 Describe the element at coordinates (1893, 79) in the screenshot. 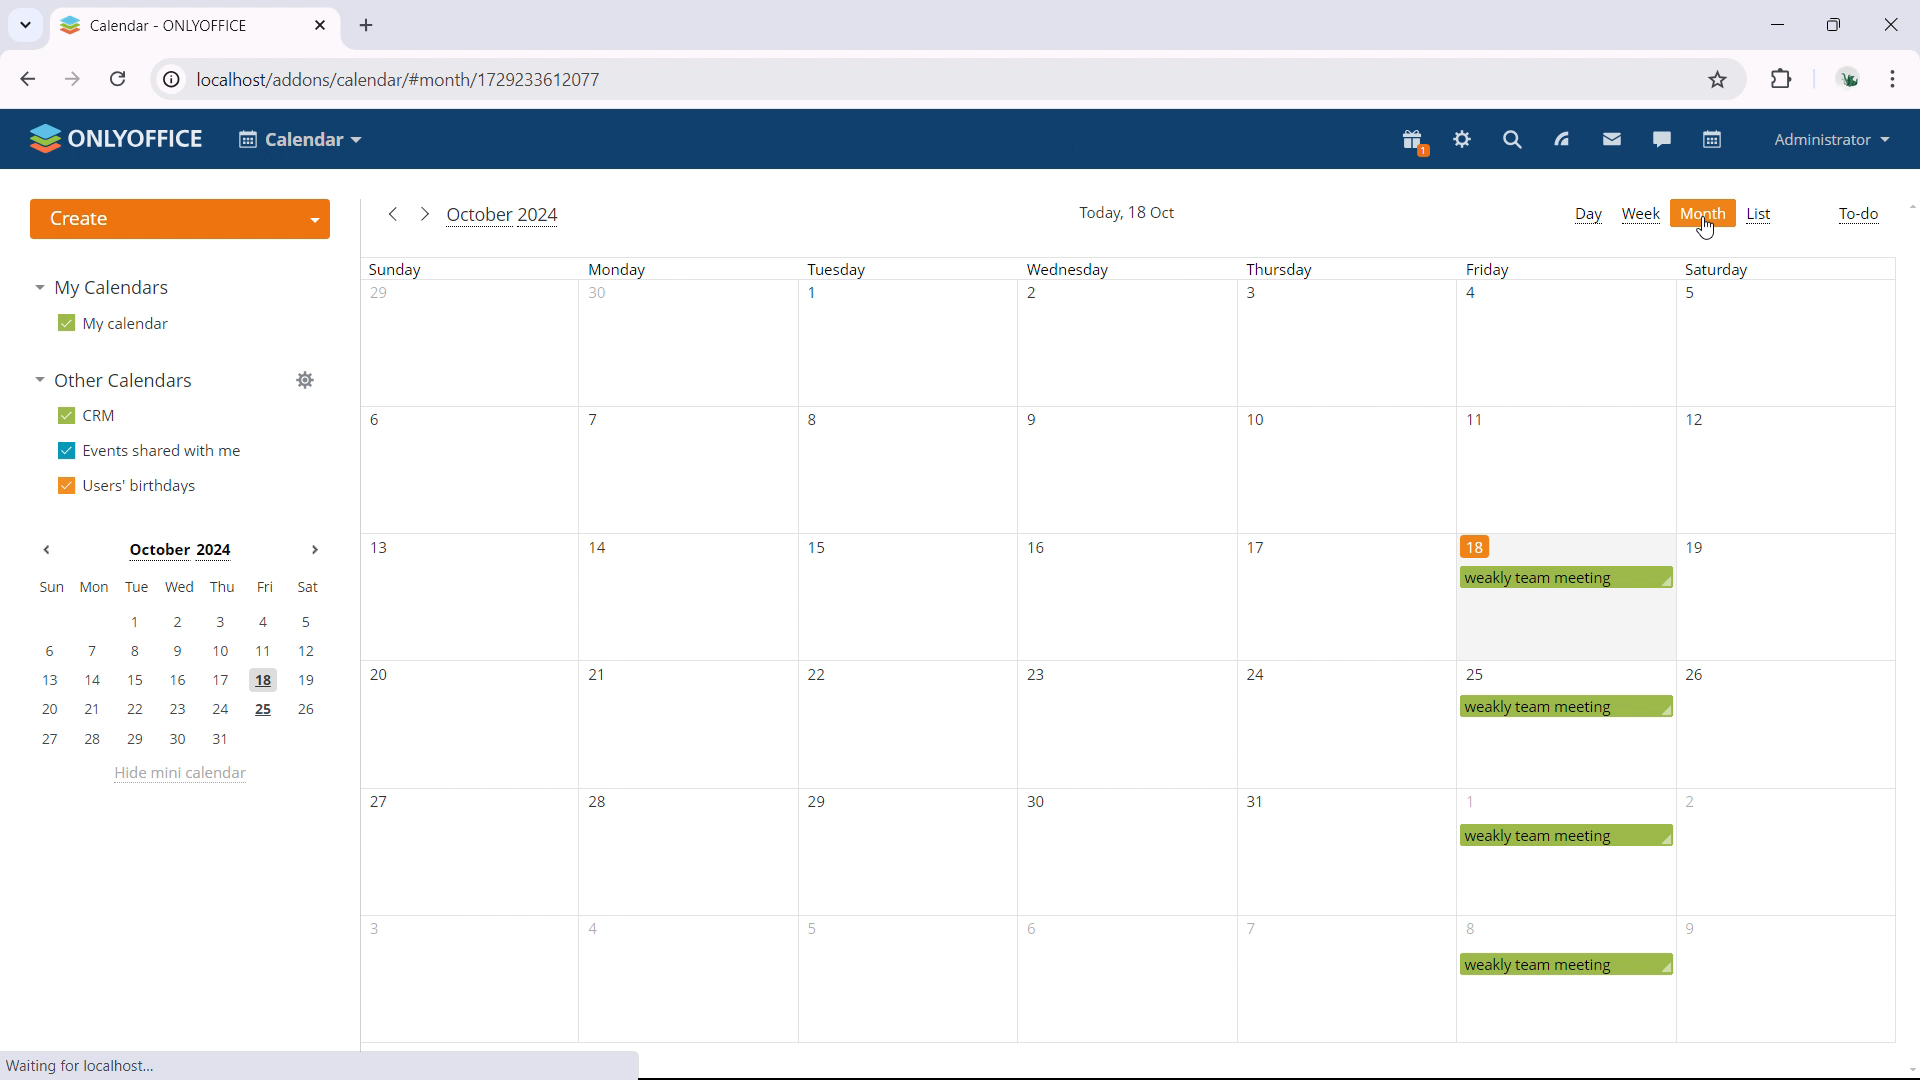

I see `customize and control` at that location.